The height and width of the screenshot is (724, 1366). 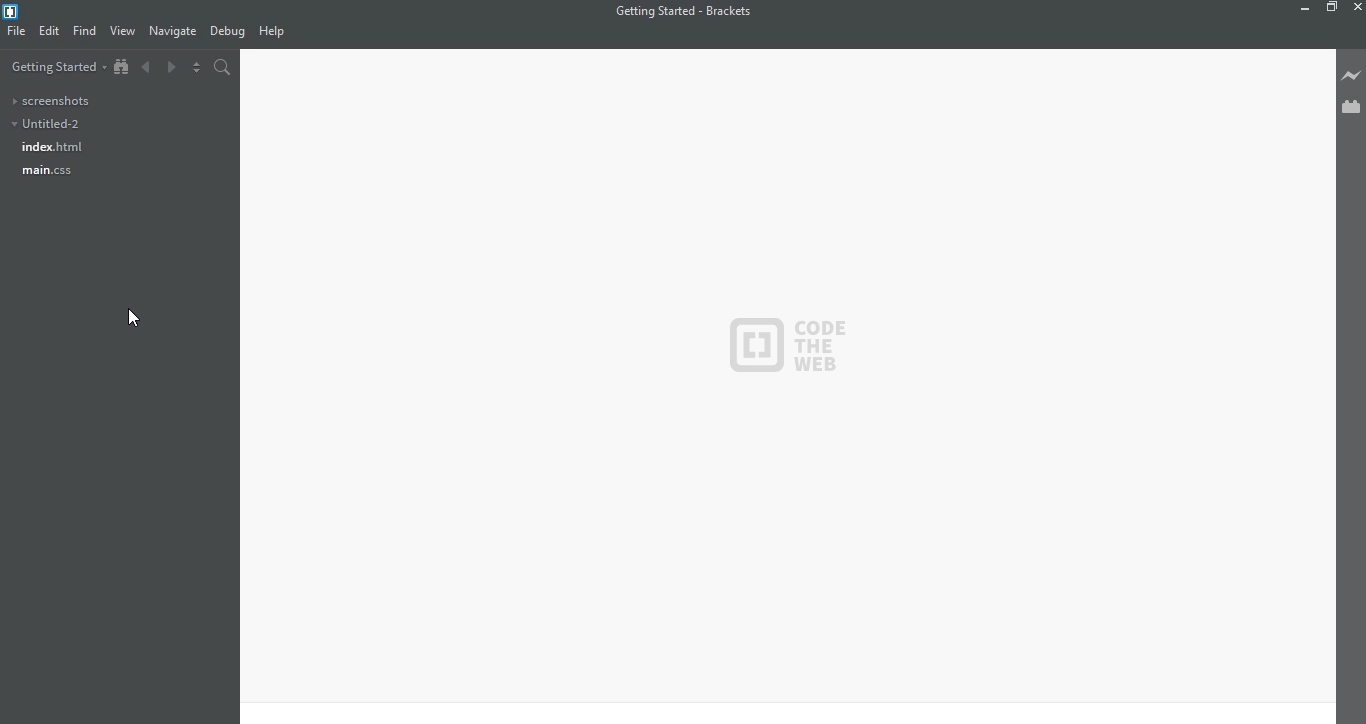 I want to click on debug, so click(x=228, y=31).